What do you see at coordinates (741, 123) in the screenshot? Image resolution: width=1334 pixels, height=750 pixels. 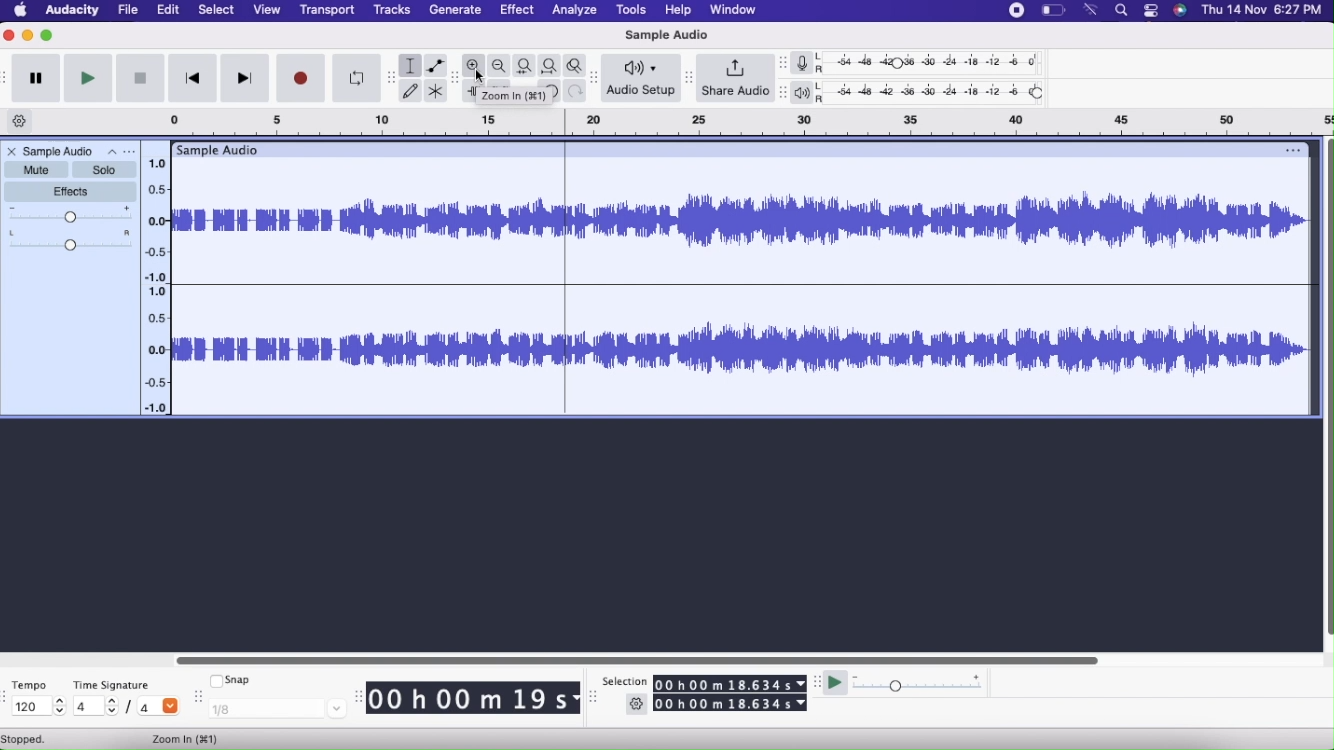 I see `click and drag to define looping region` at bounding box center [741, 123].